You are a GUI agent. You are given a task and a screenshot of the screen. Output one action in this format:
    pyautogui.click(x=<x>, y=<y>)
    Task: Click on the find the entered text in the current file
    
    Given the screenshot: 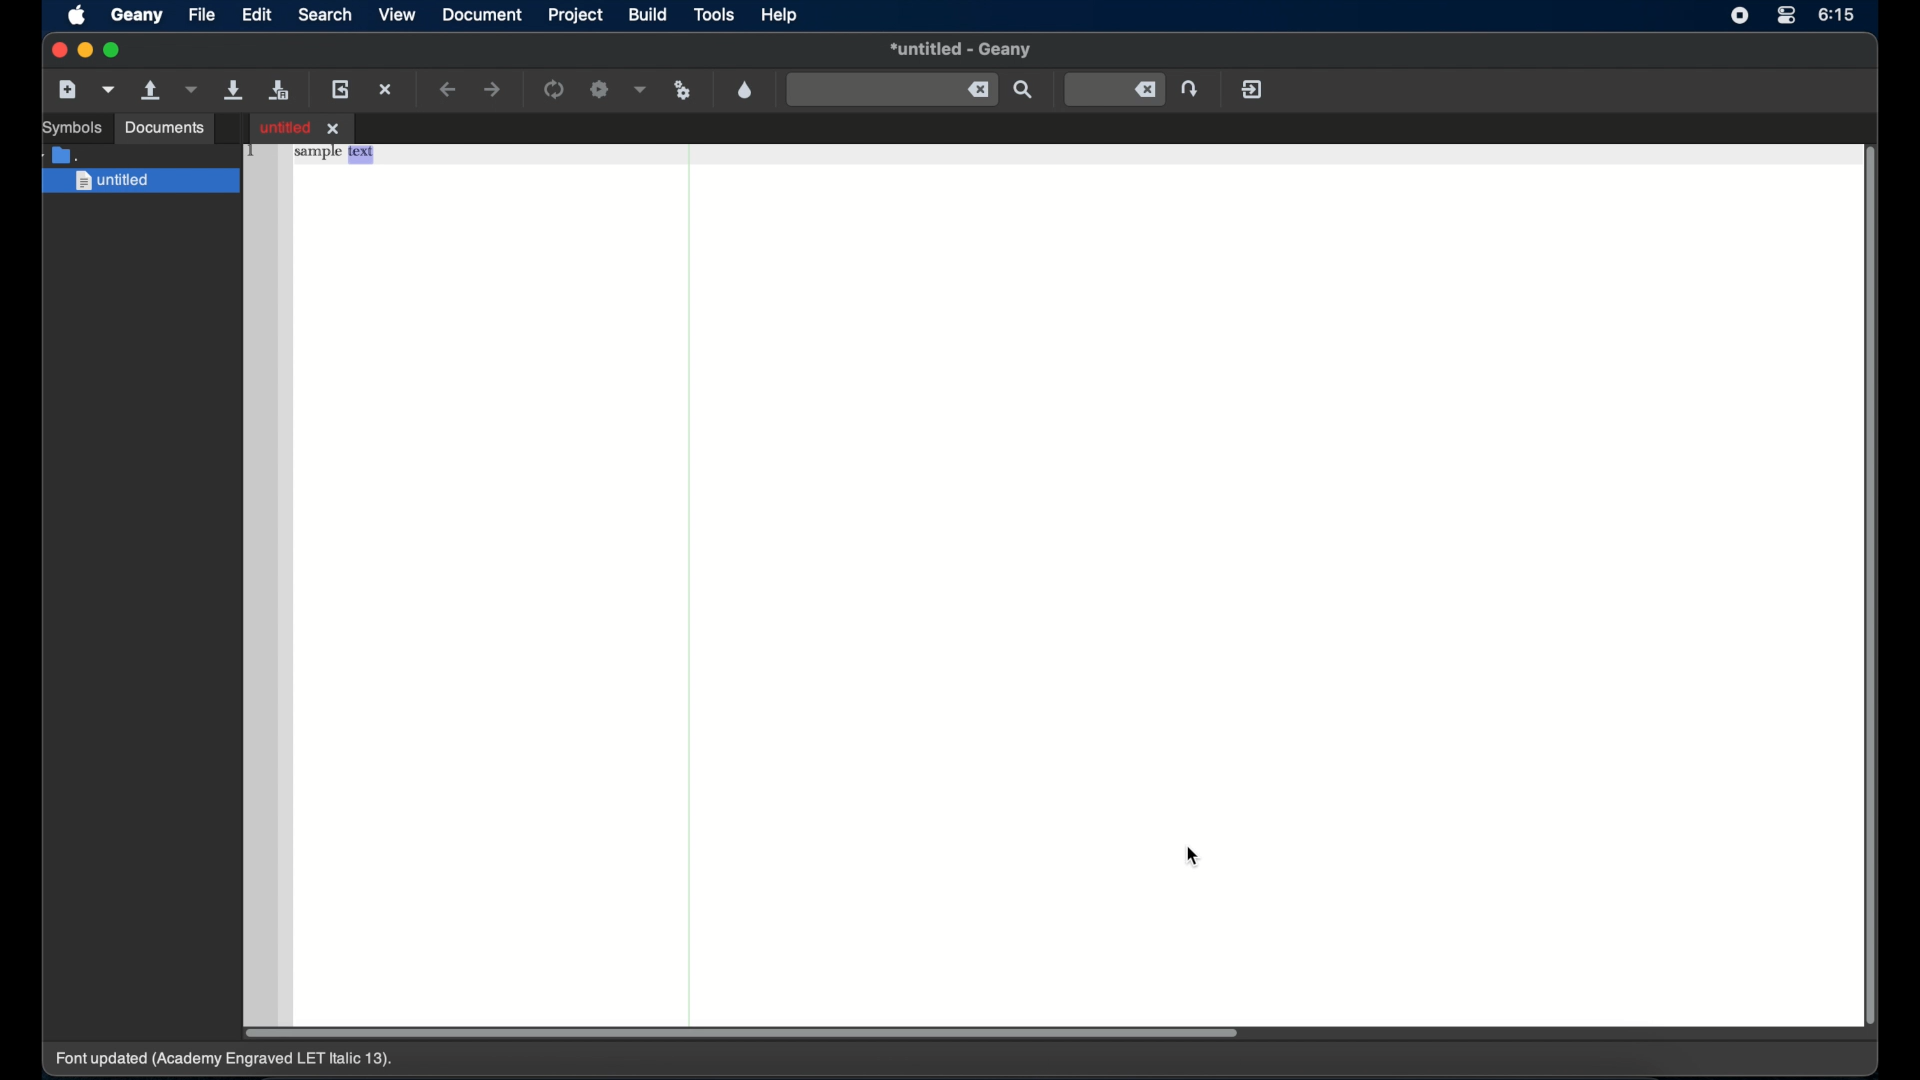 What is the action you would take?
    pyautogui.click(x=1025, y=90)
    